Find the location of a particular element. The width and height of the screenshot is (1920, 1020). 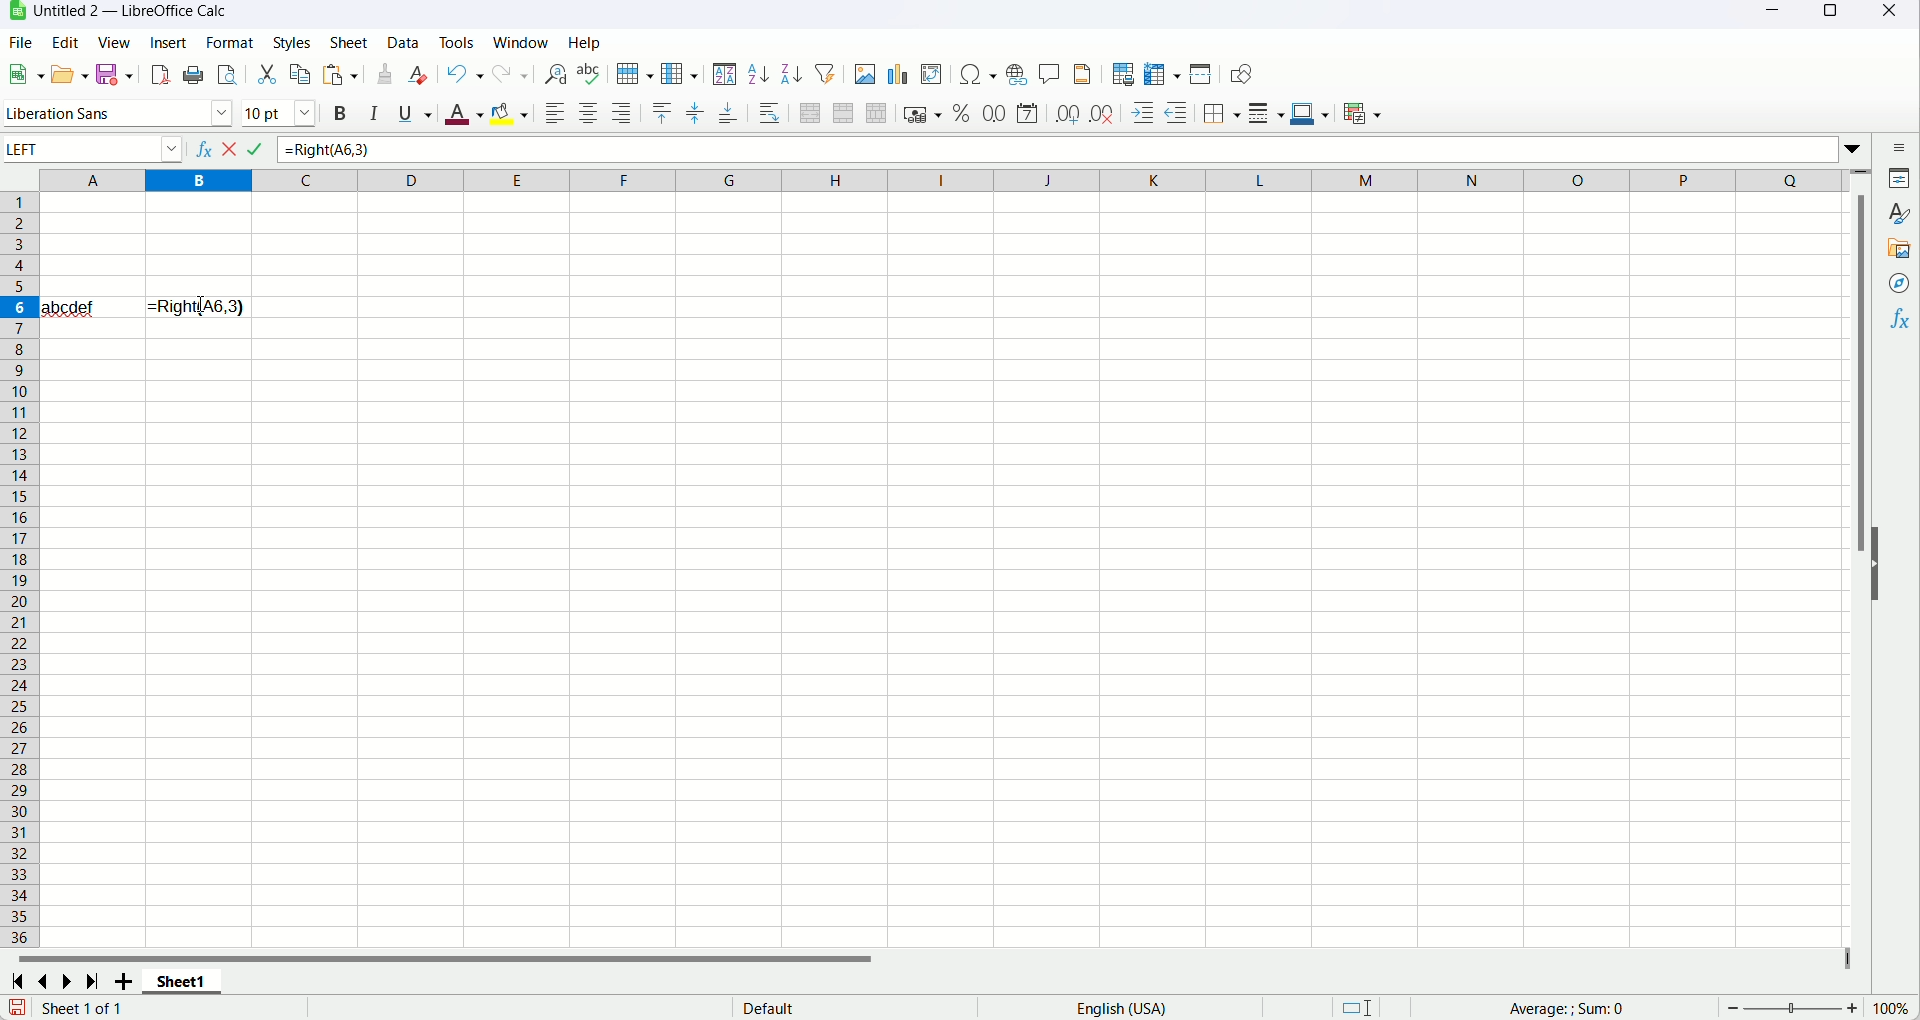

spelling is located at coordinates (588, 73).